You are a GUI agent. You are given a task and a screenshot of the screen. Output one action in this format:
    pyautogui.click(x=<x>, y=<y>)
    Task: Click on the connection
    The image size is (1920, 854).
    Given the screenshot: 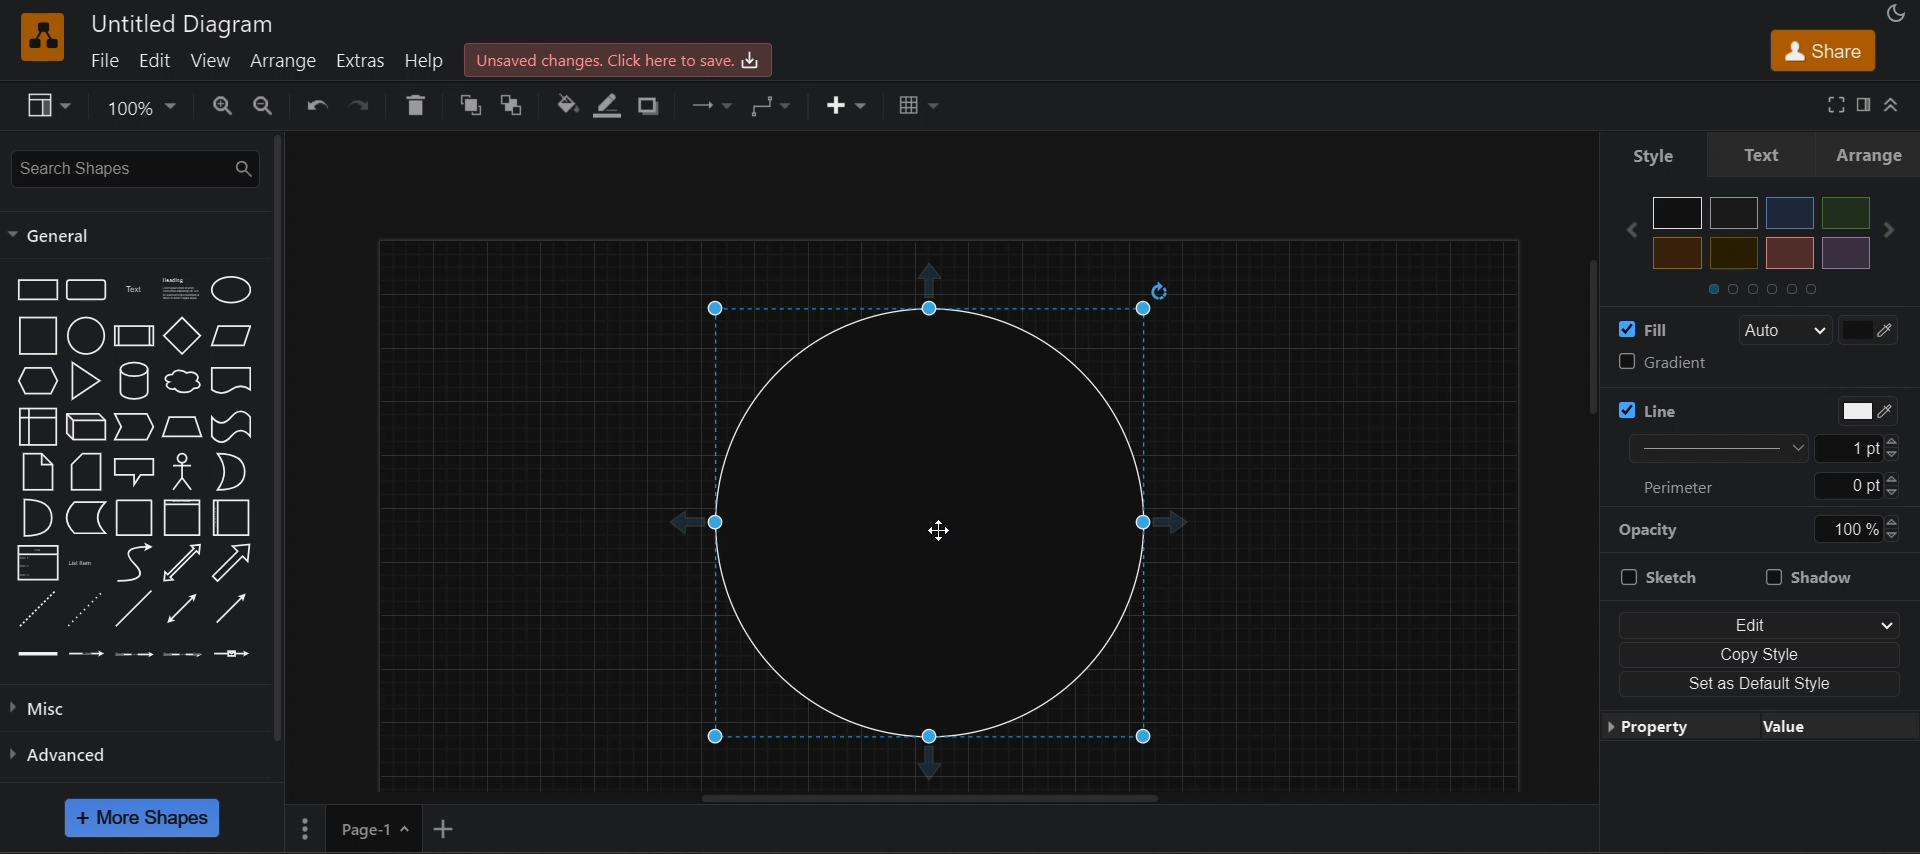 What is the action you would take?
    pyautogui.click(x=711, y=104)
    